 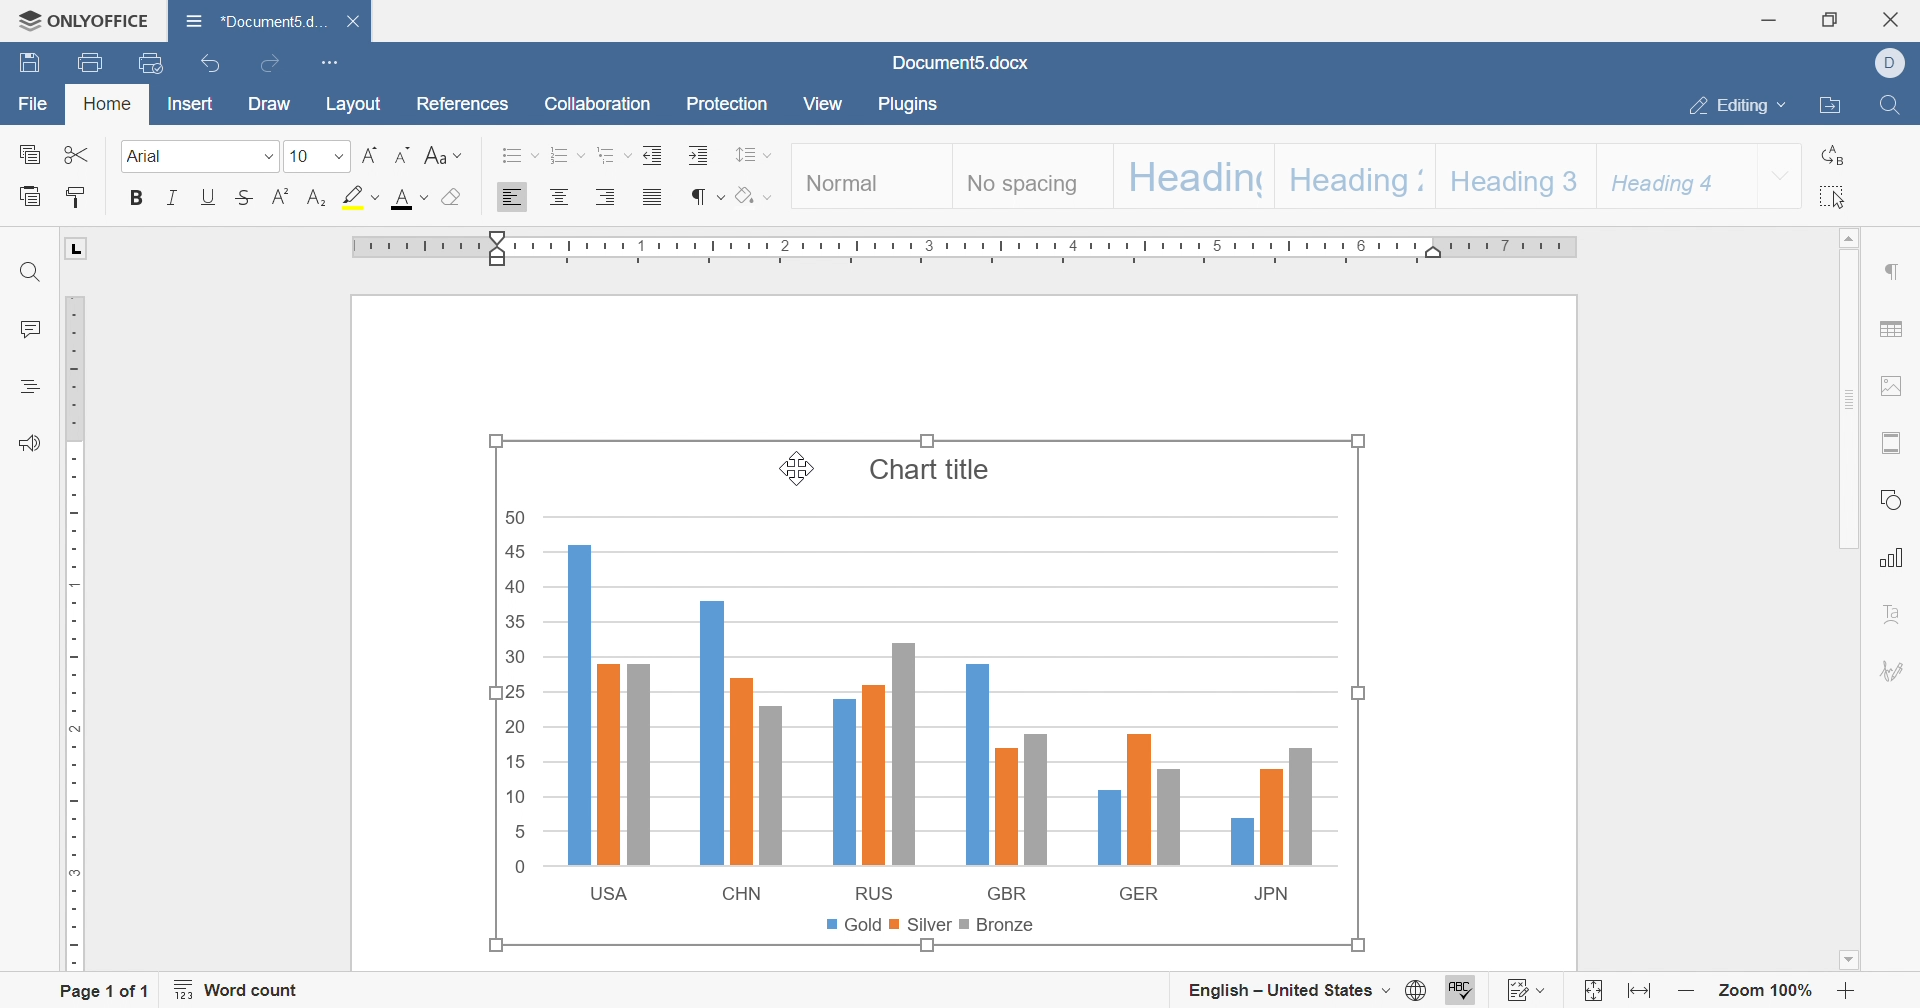 What do you see at coordinates (1770, 19) in the screenshot?
I see `minimize` at bounding box center [1770, 19].